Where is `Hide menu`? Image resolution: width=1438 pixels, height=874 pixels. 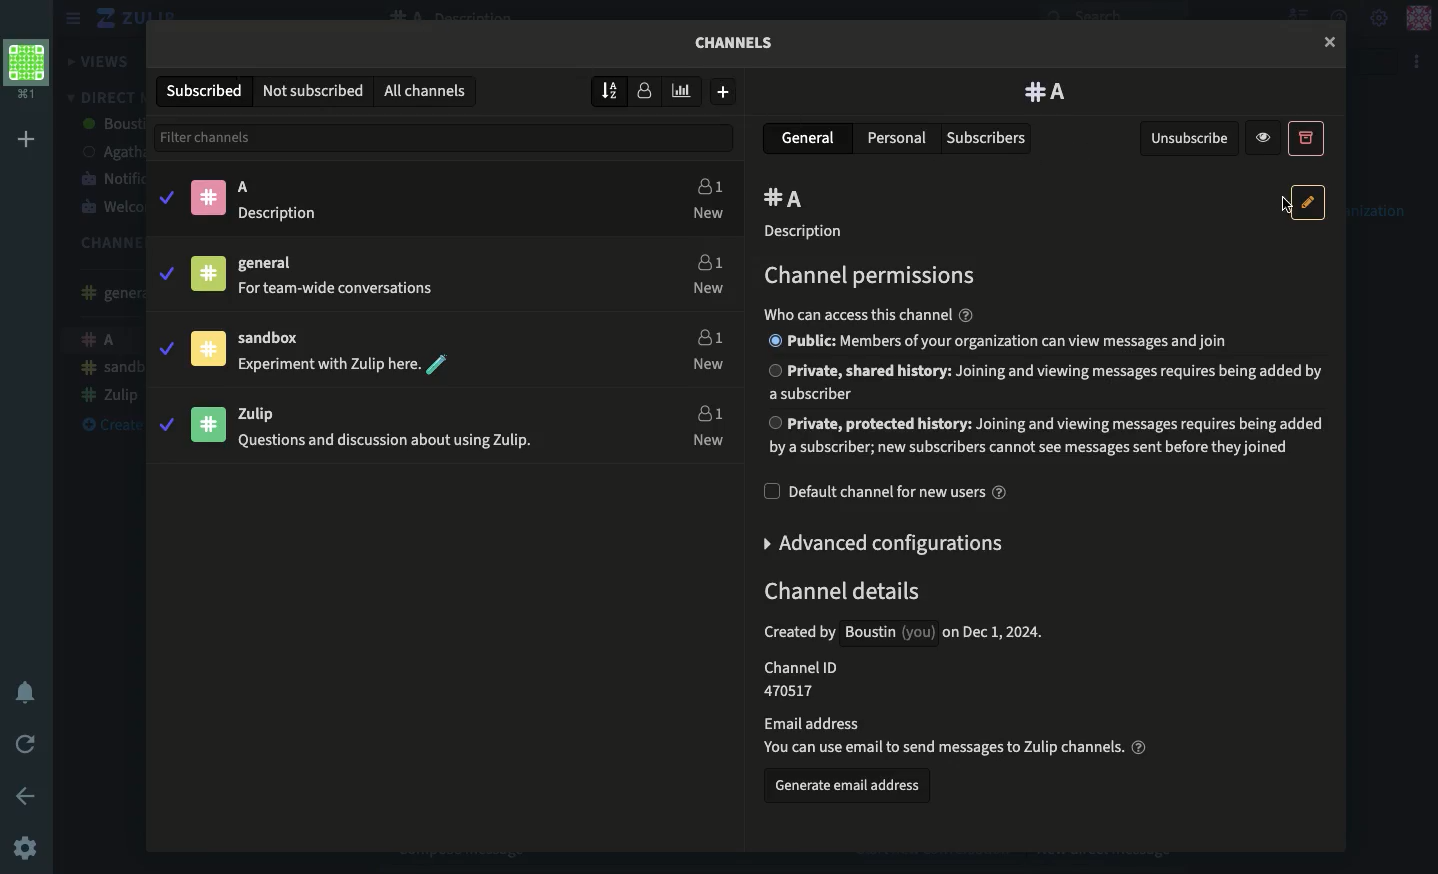
Hide menu is located at coordinates (70, 19).